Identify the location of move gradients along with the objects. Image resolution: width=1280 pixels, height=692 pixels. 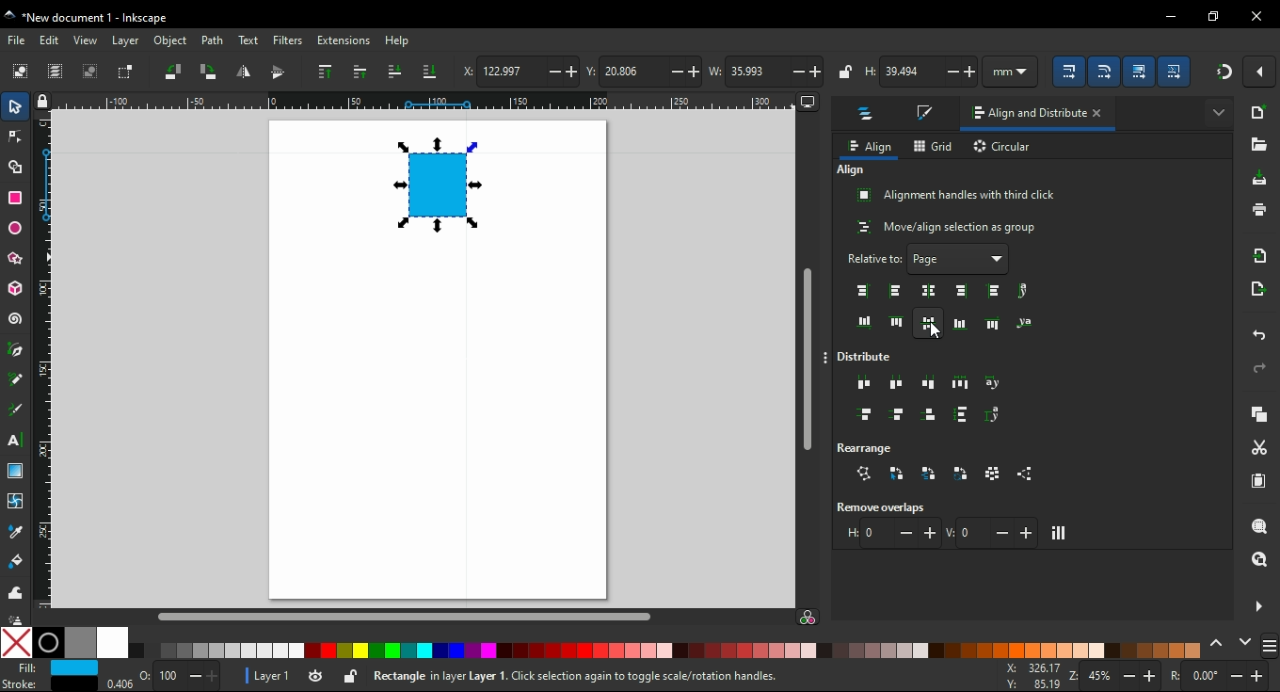
(1140, 71).